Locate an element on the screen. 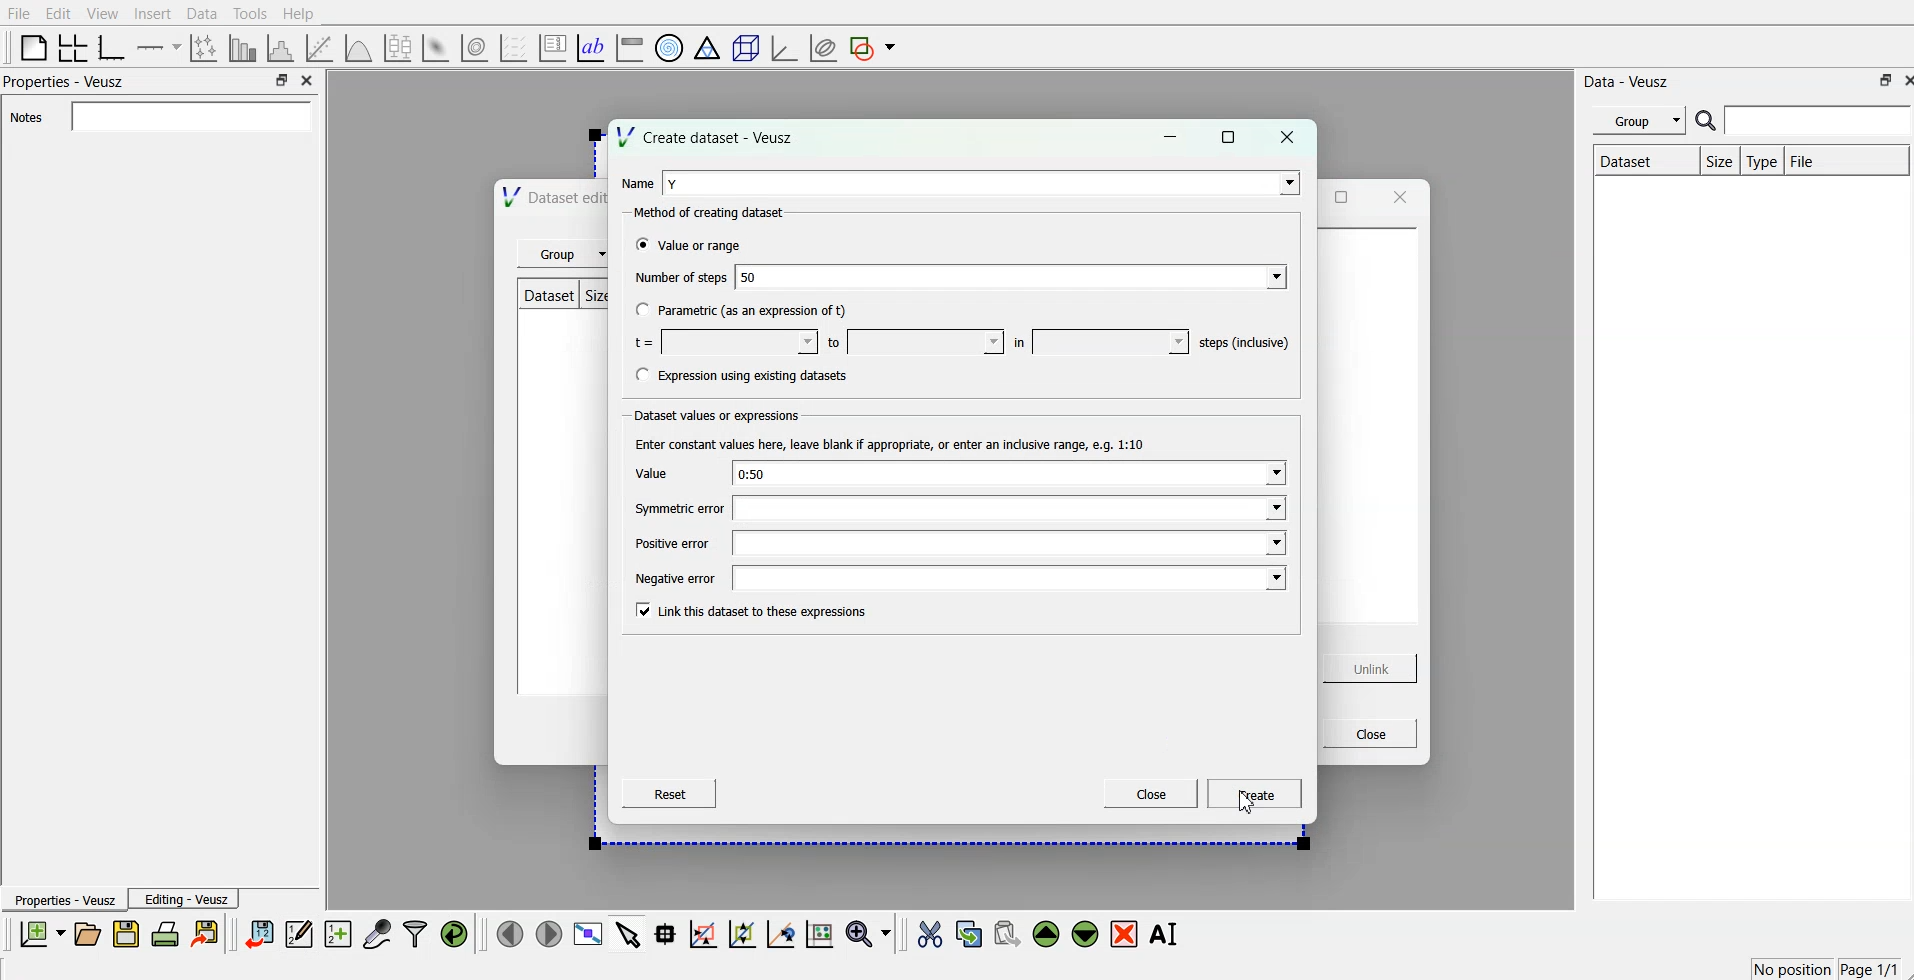  3d scenes is located at coordinates (743, 44).